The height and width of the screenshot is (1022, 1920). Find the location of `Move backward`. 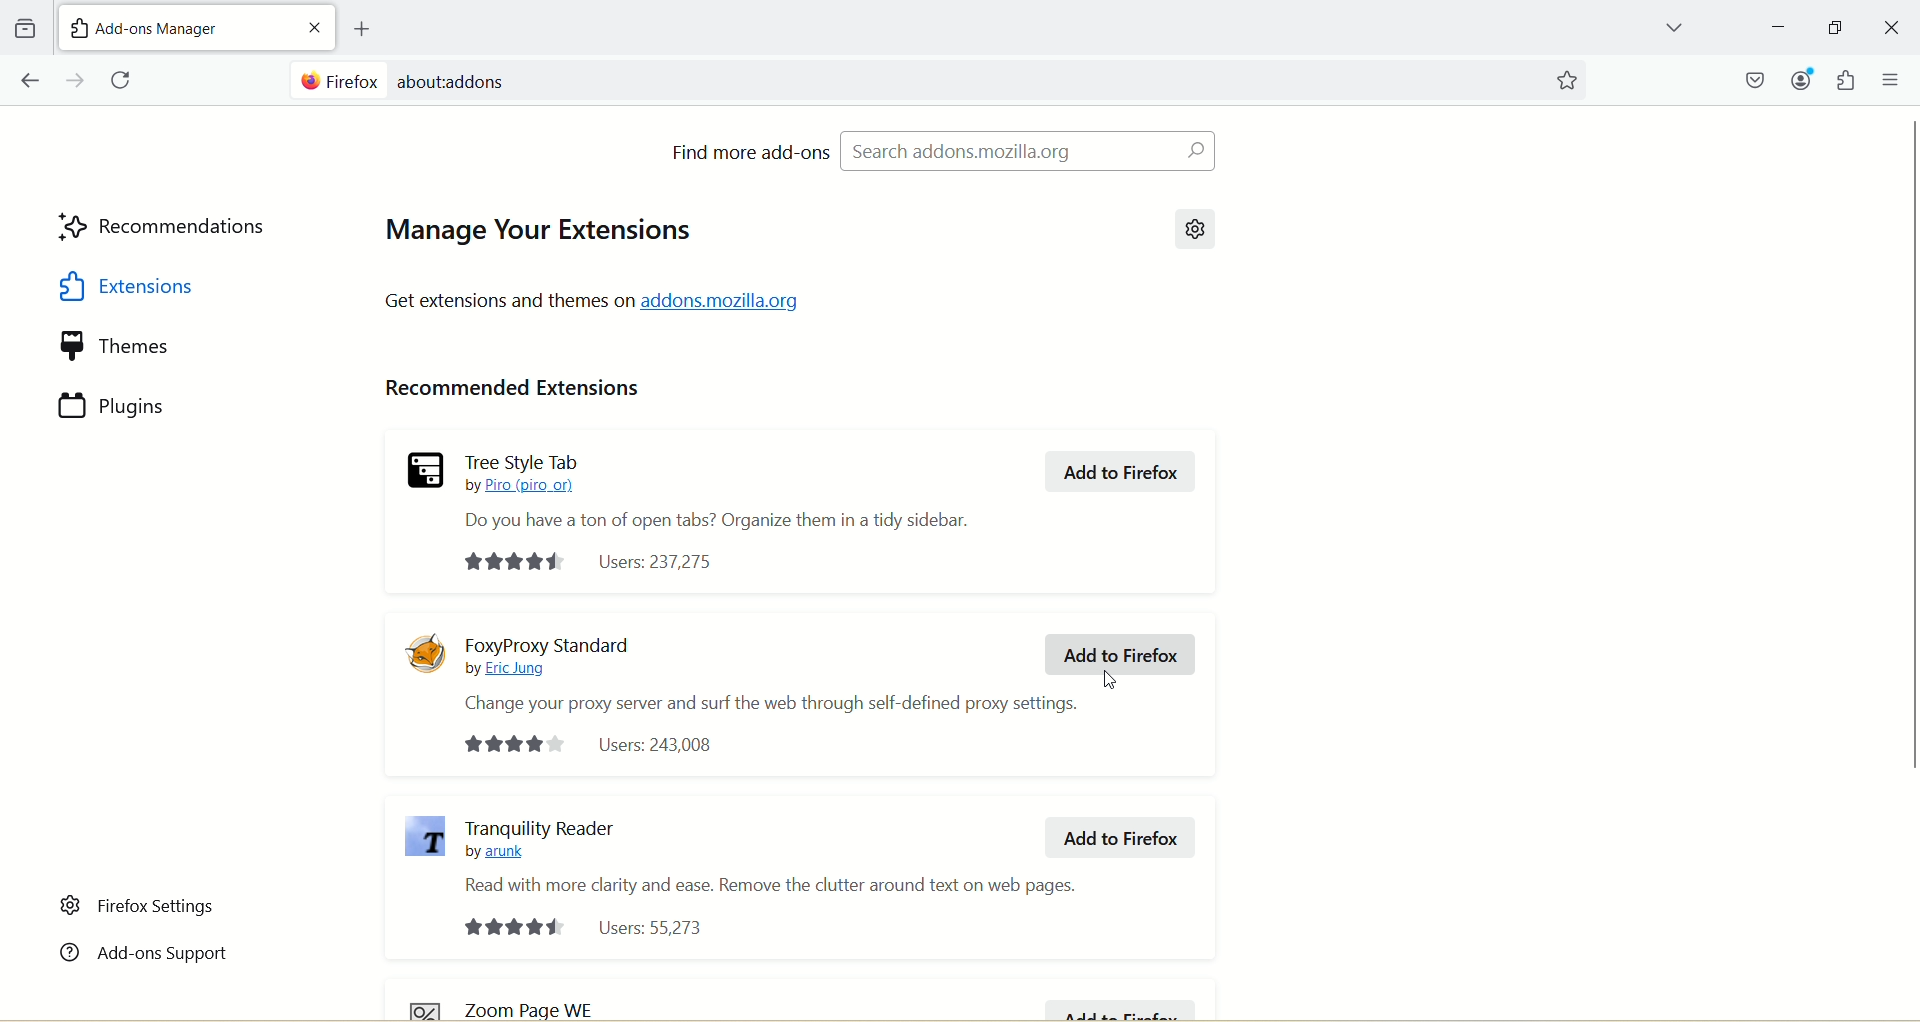

Move backward is located at coordinates (29, 80).